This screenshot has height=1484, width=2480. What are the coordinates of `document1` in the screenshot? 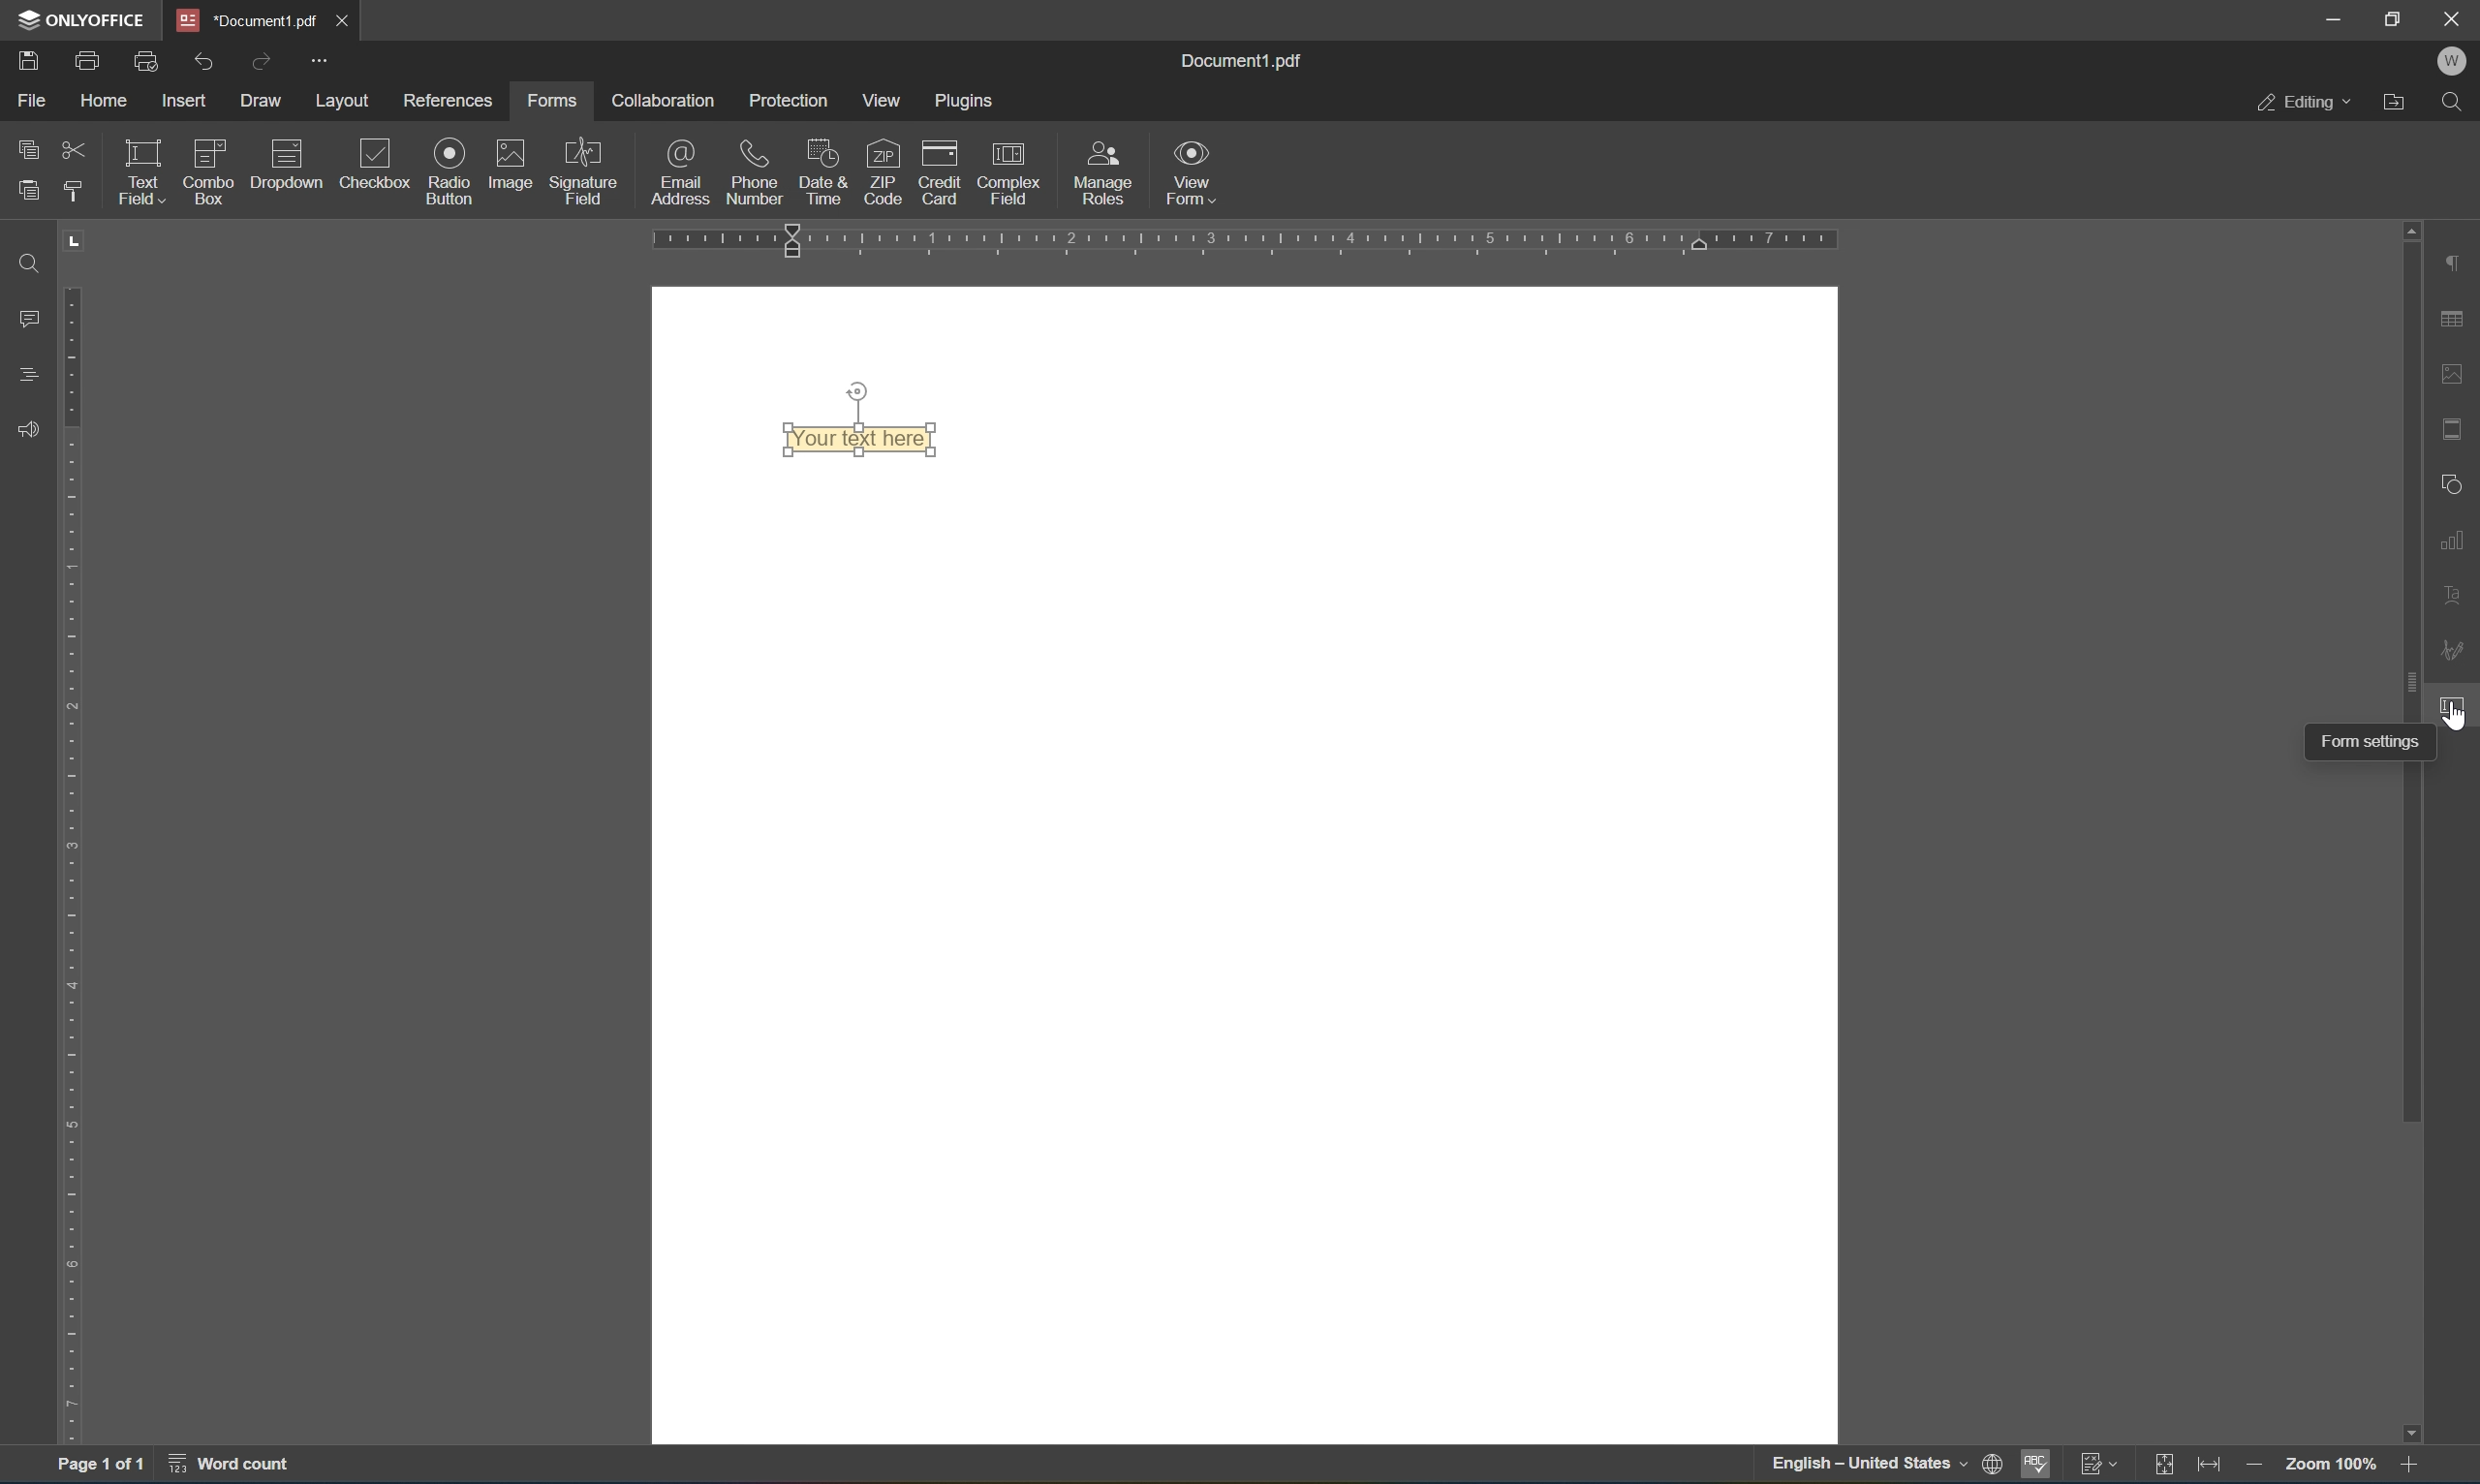 It's located at (253, 19).